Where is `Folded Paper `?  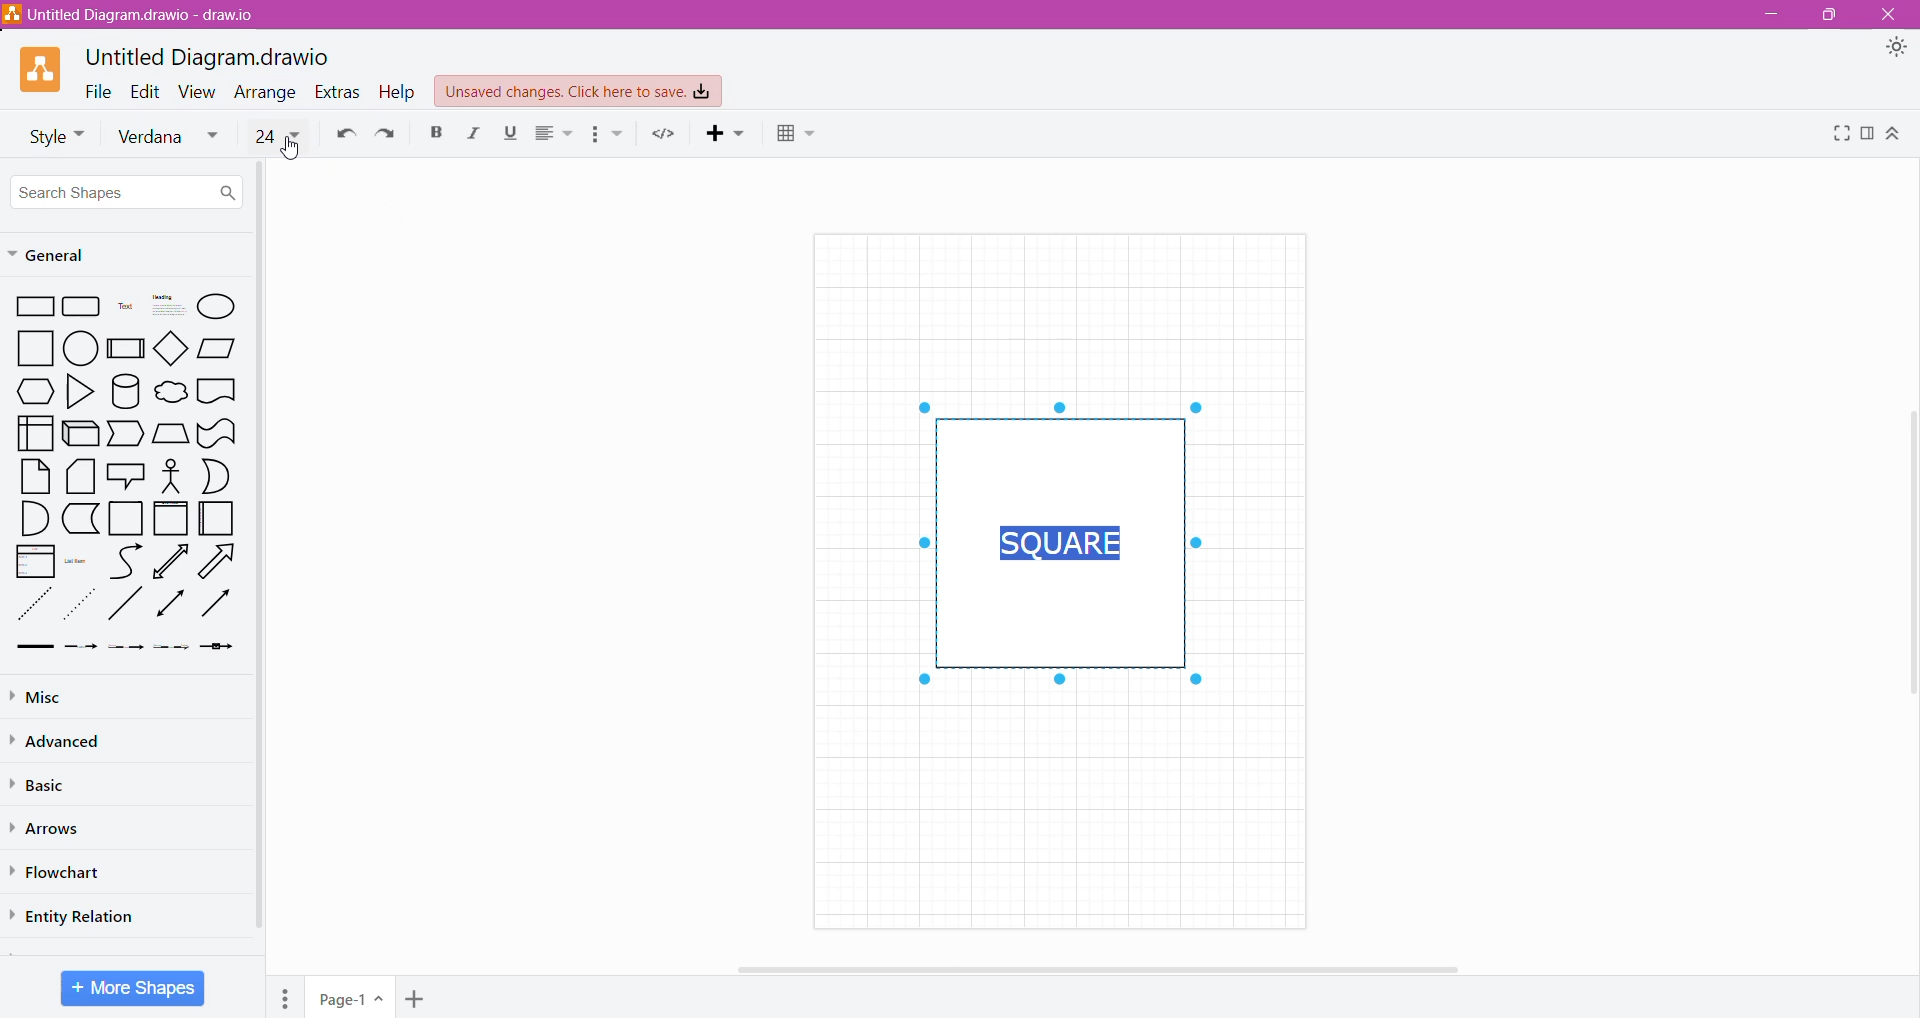
Folded Paper  is located at coordinates (216, 519).